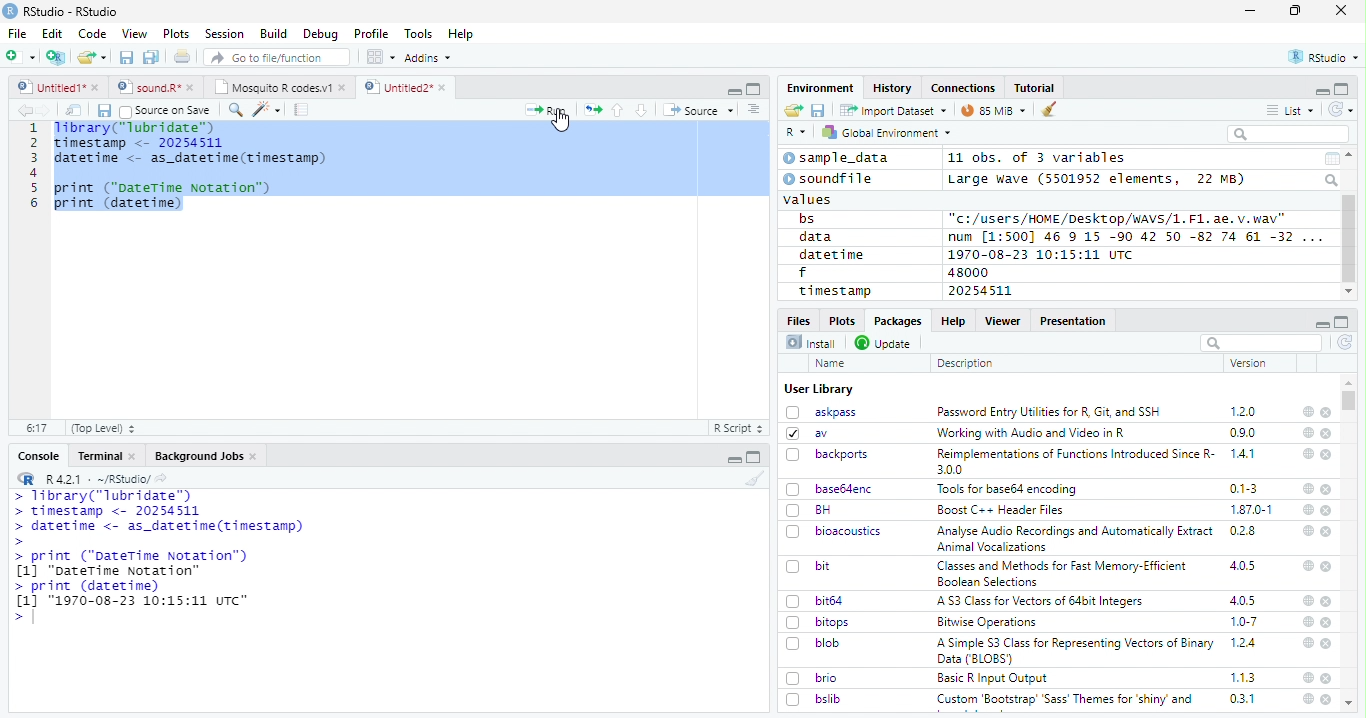  What do you see at coordinates (1342, 89) in the screenshot?
I see `full screen` at bounding box center [1342, 89].